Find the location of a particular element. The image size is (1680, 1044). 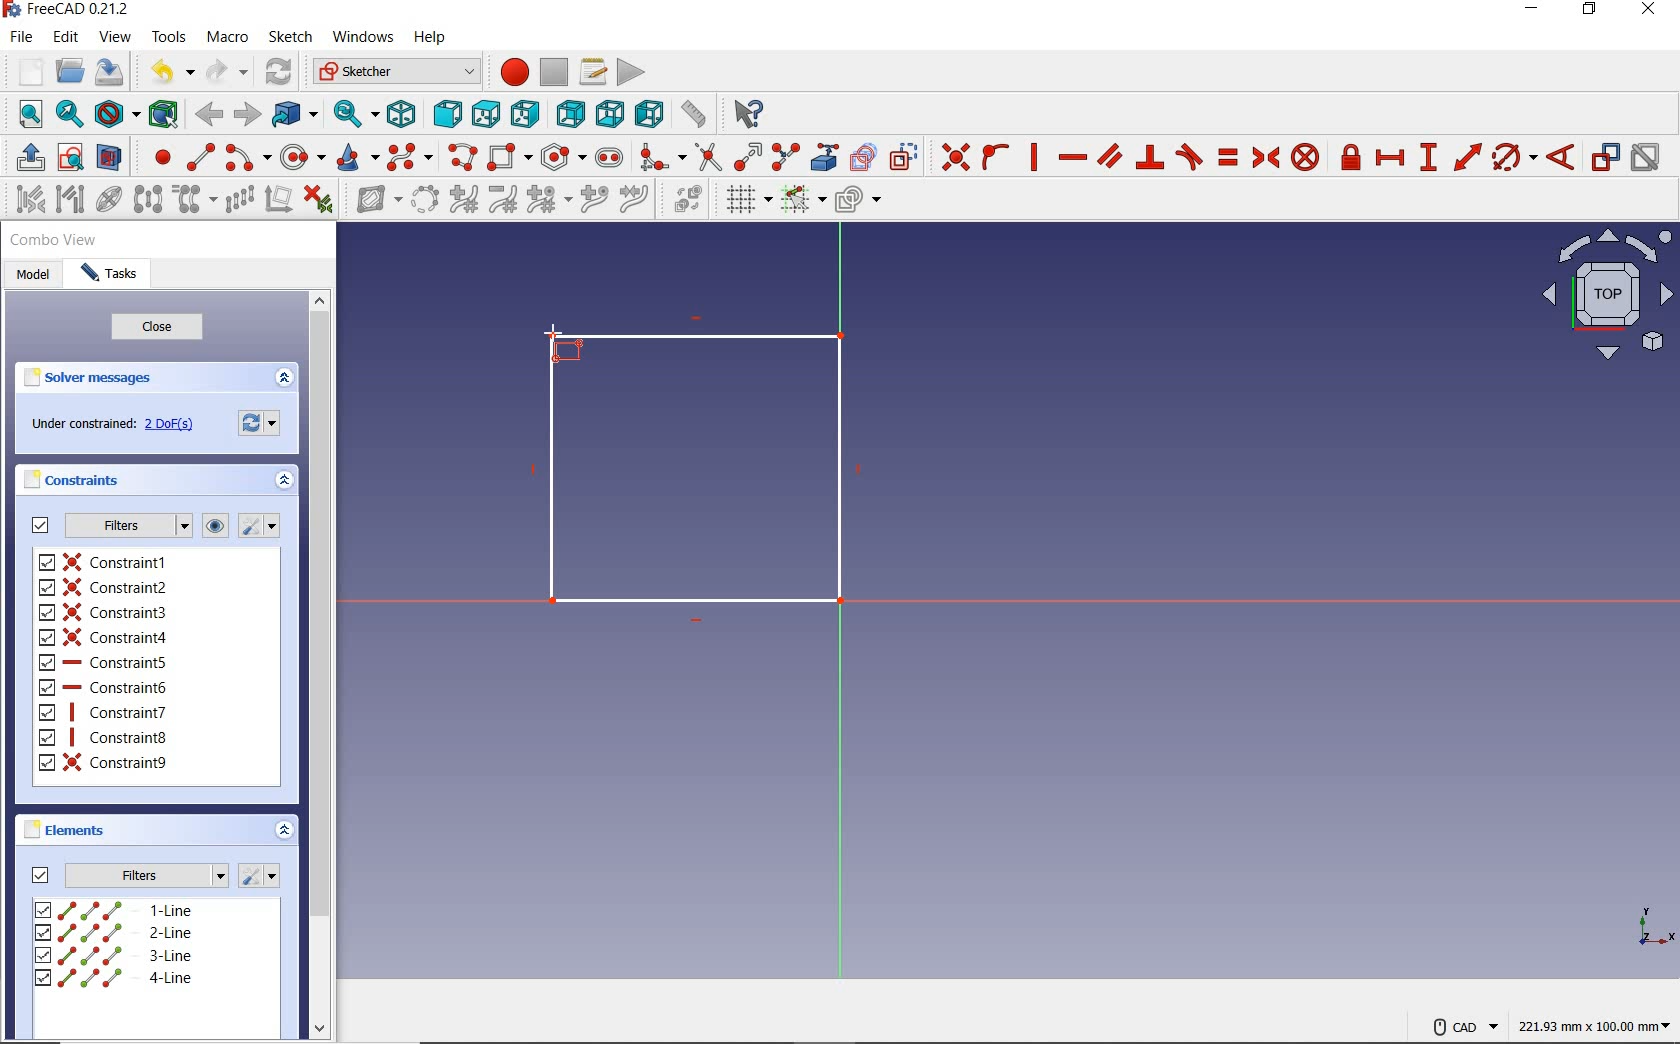

constraint6 is located at coordinates (103, 688).